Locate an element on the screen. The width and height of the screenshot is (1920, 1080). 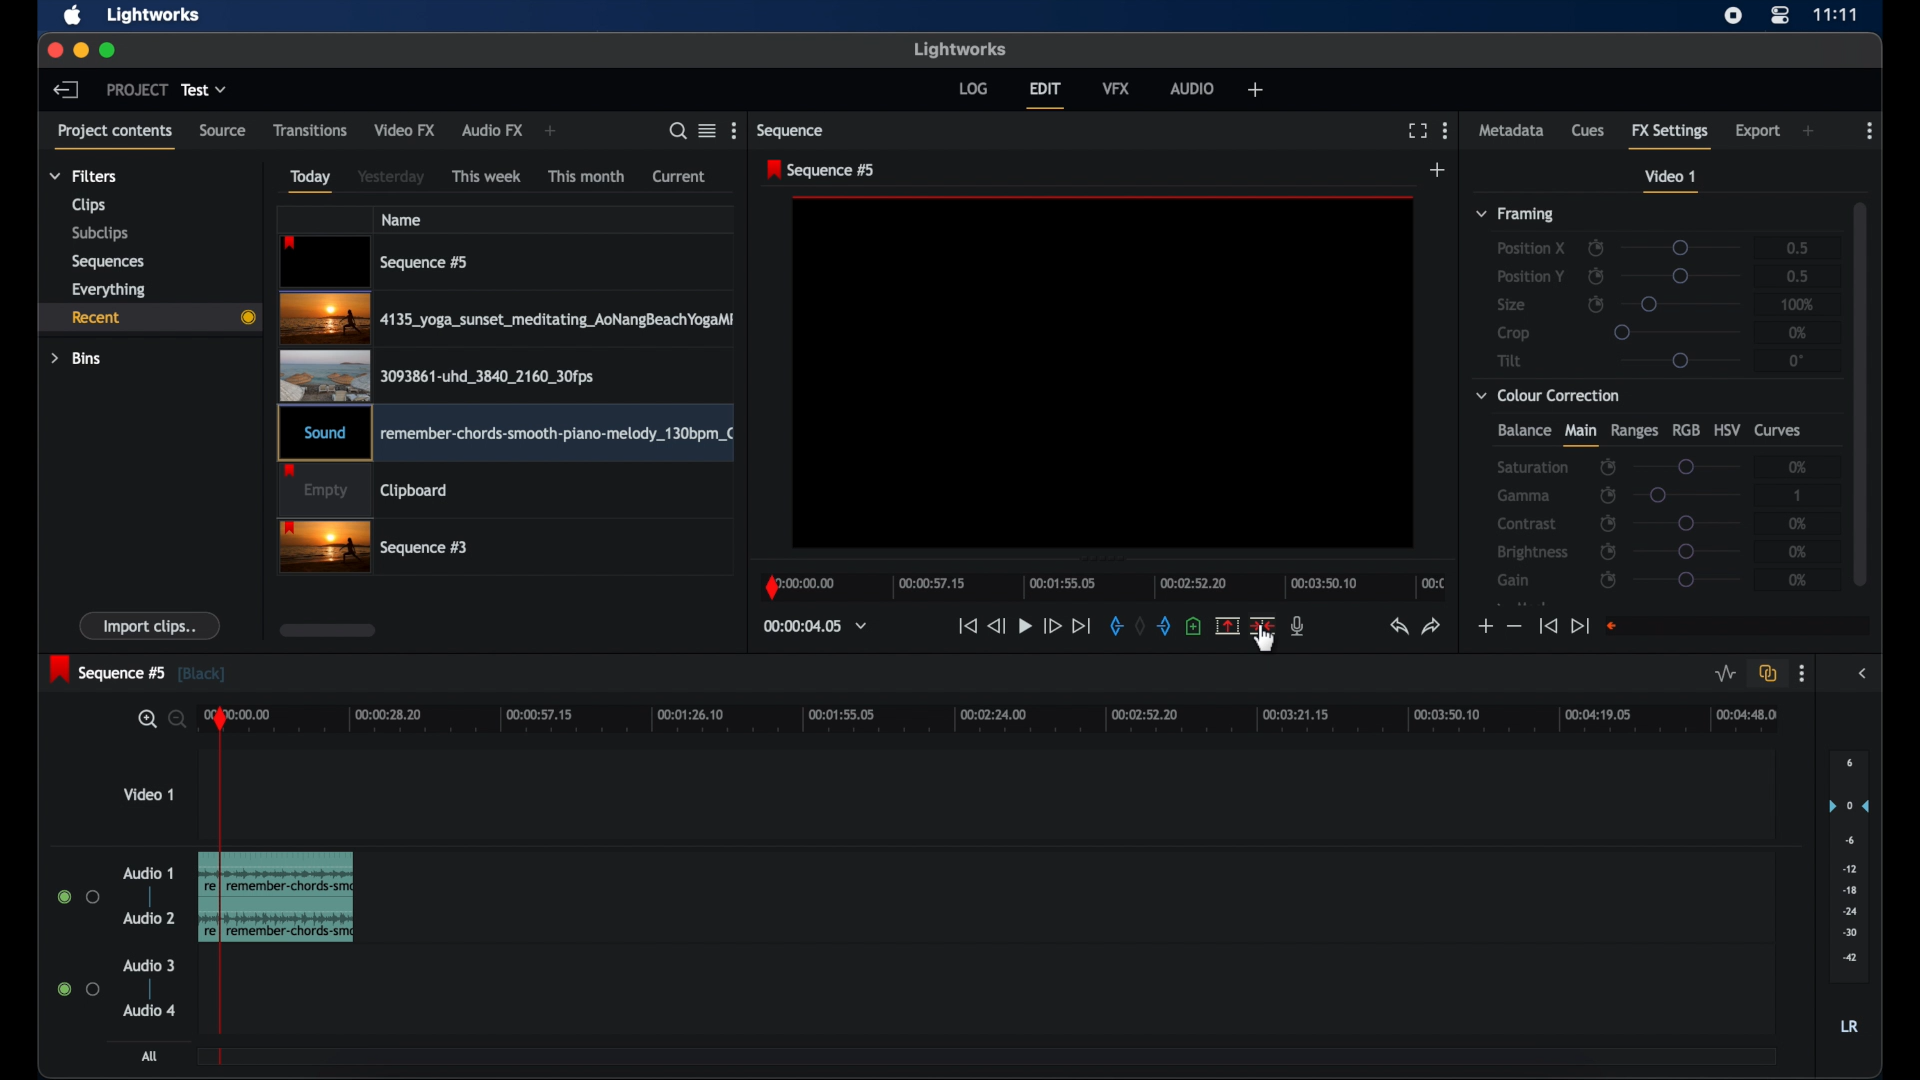
video 1 is located at coordinates (1672, 181).